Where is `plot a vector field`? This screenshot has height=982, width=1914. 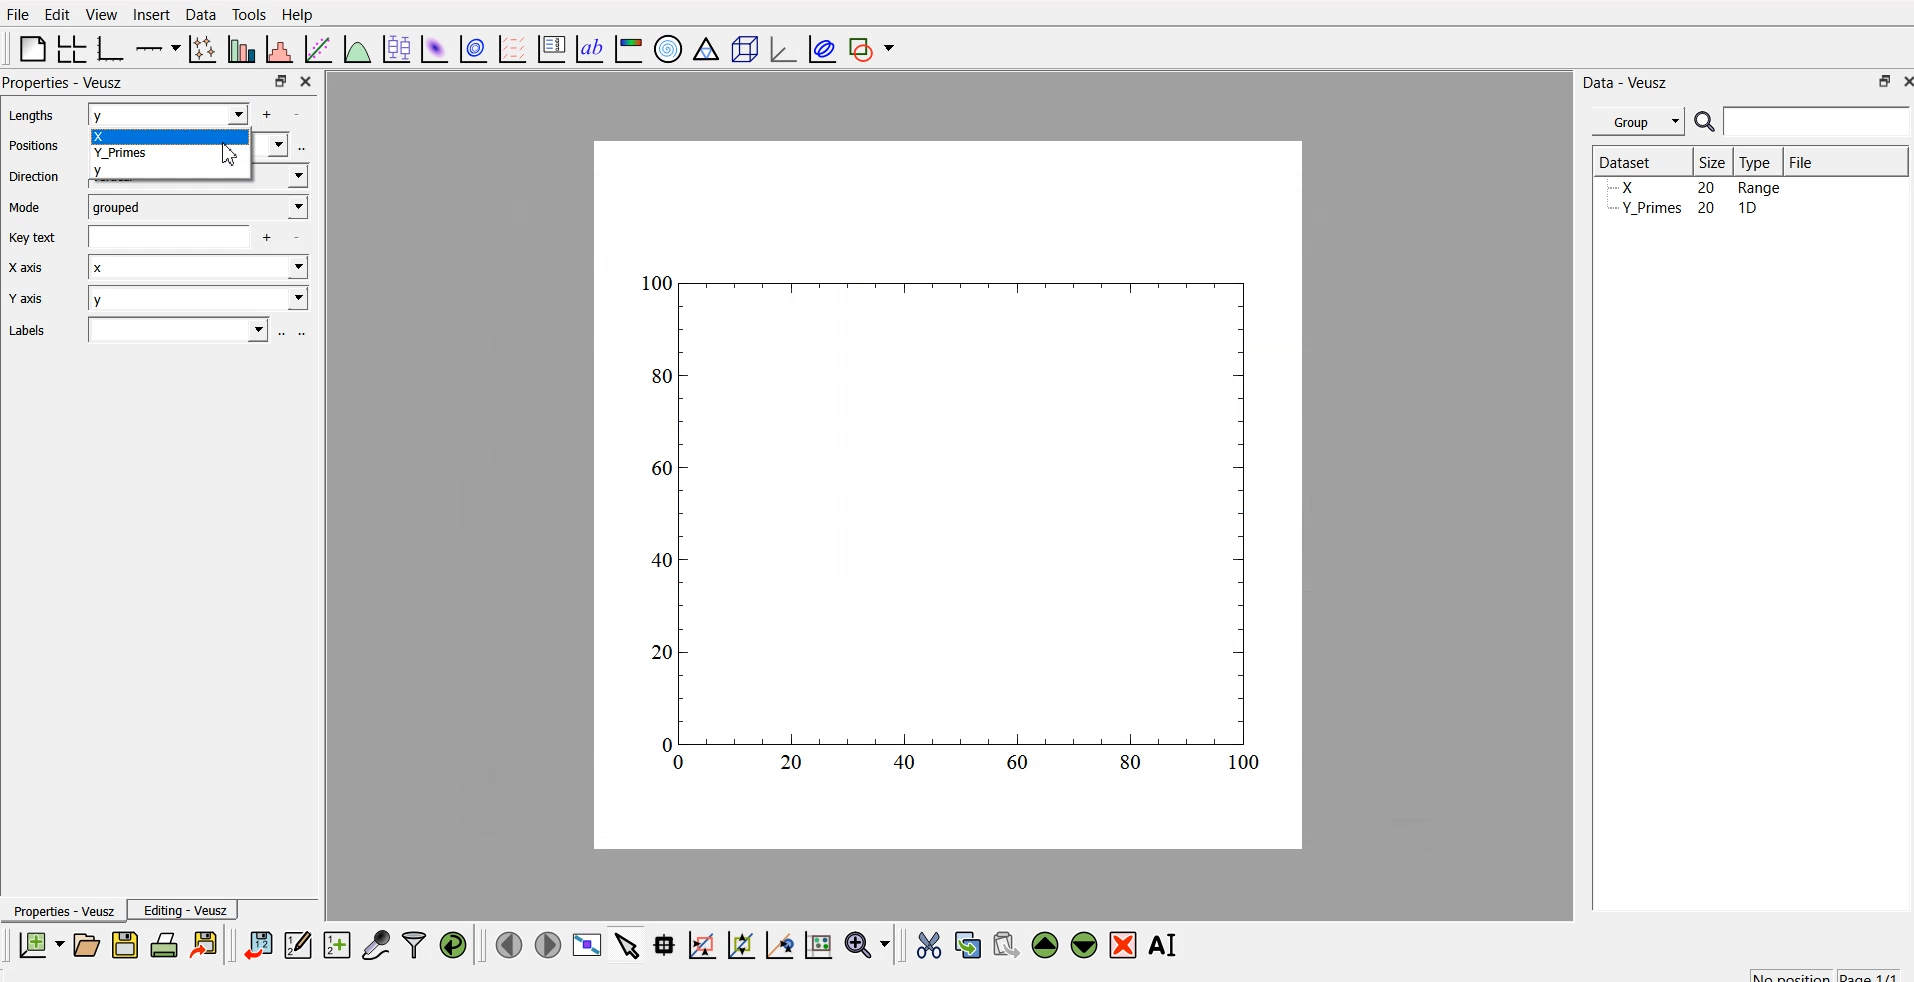 plot a vector field is located at coordinates (516, 48).